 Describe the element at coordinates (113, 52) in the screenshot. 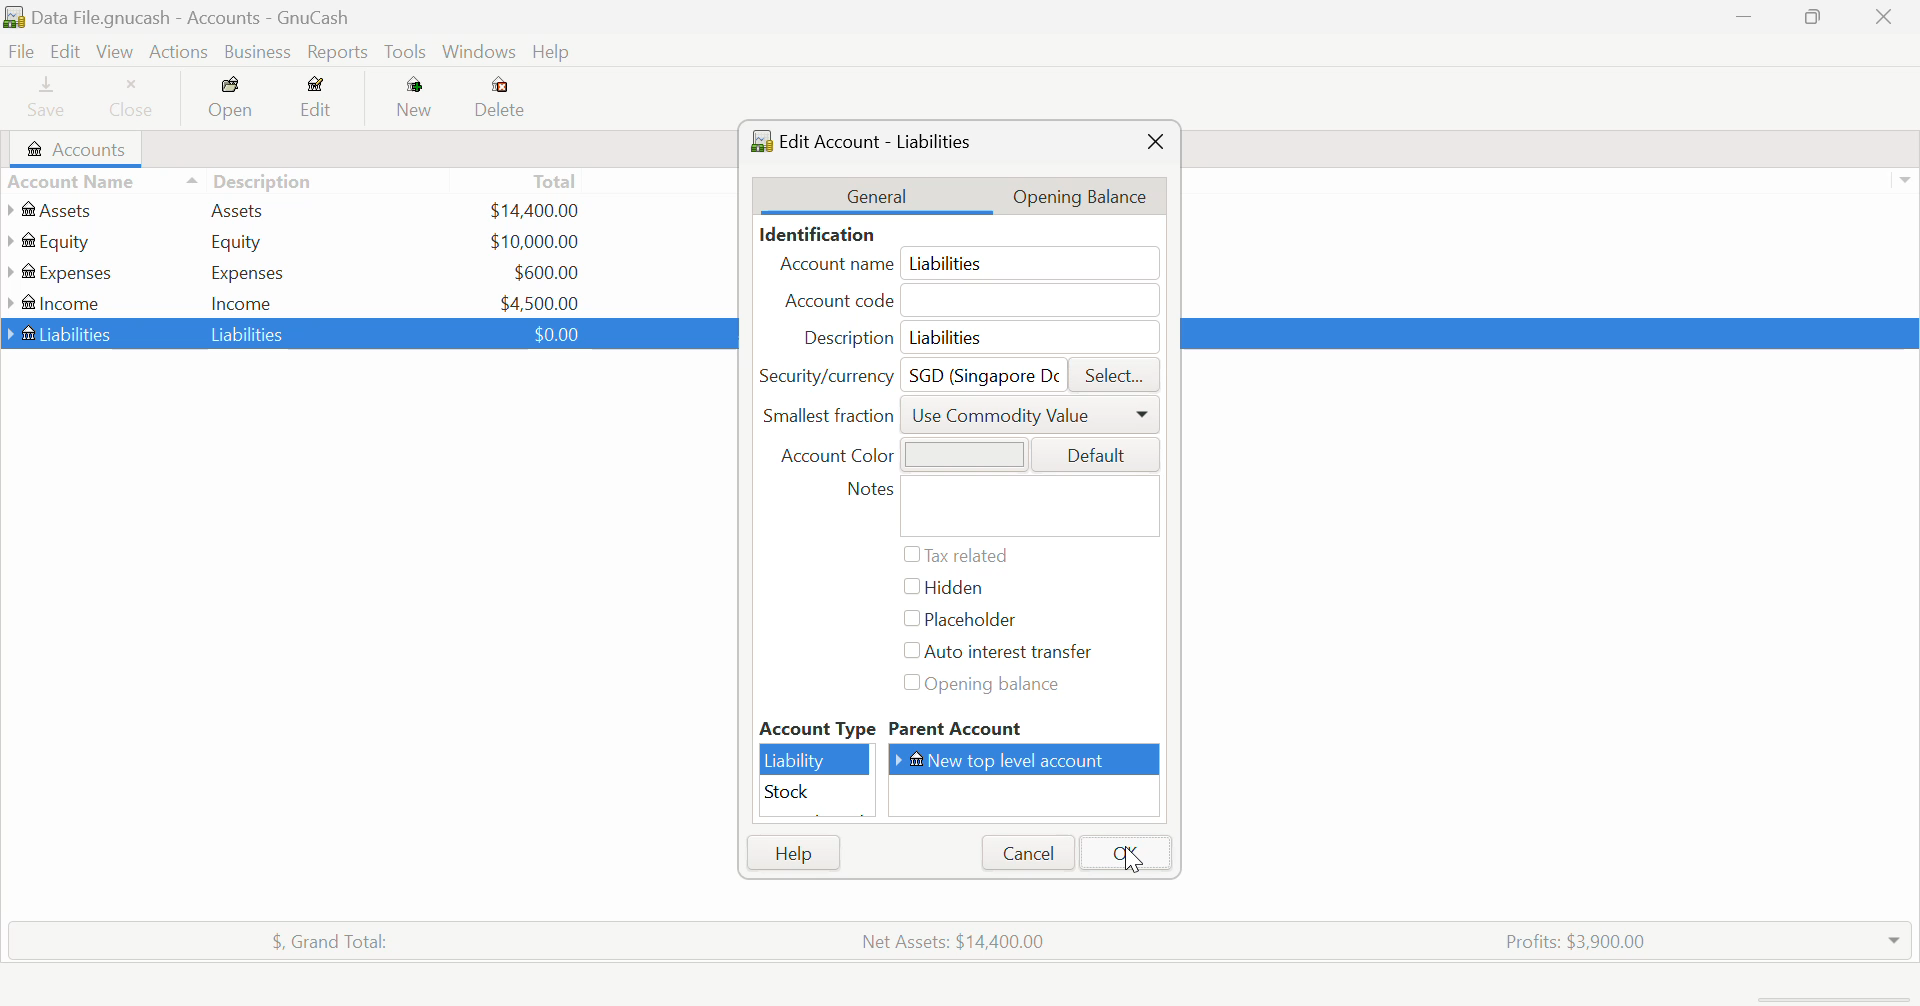

I see `View` at that location.